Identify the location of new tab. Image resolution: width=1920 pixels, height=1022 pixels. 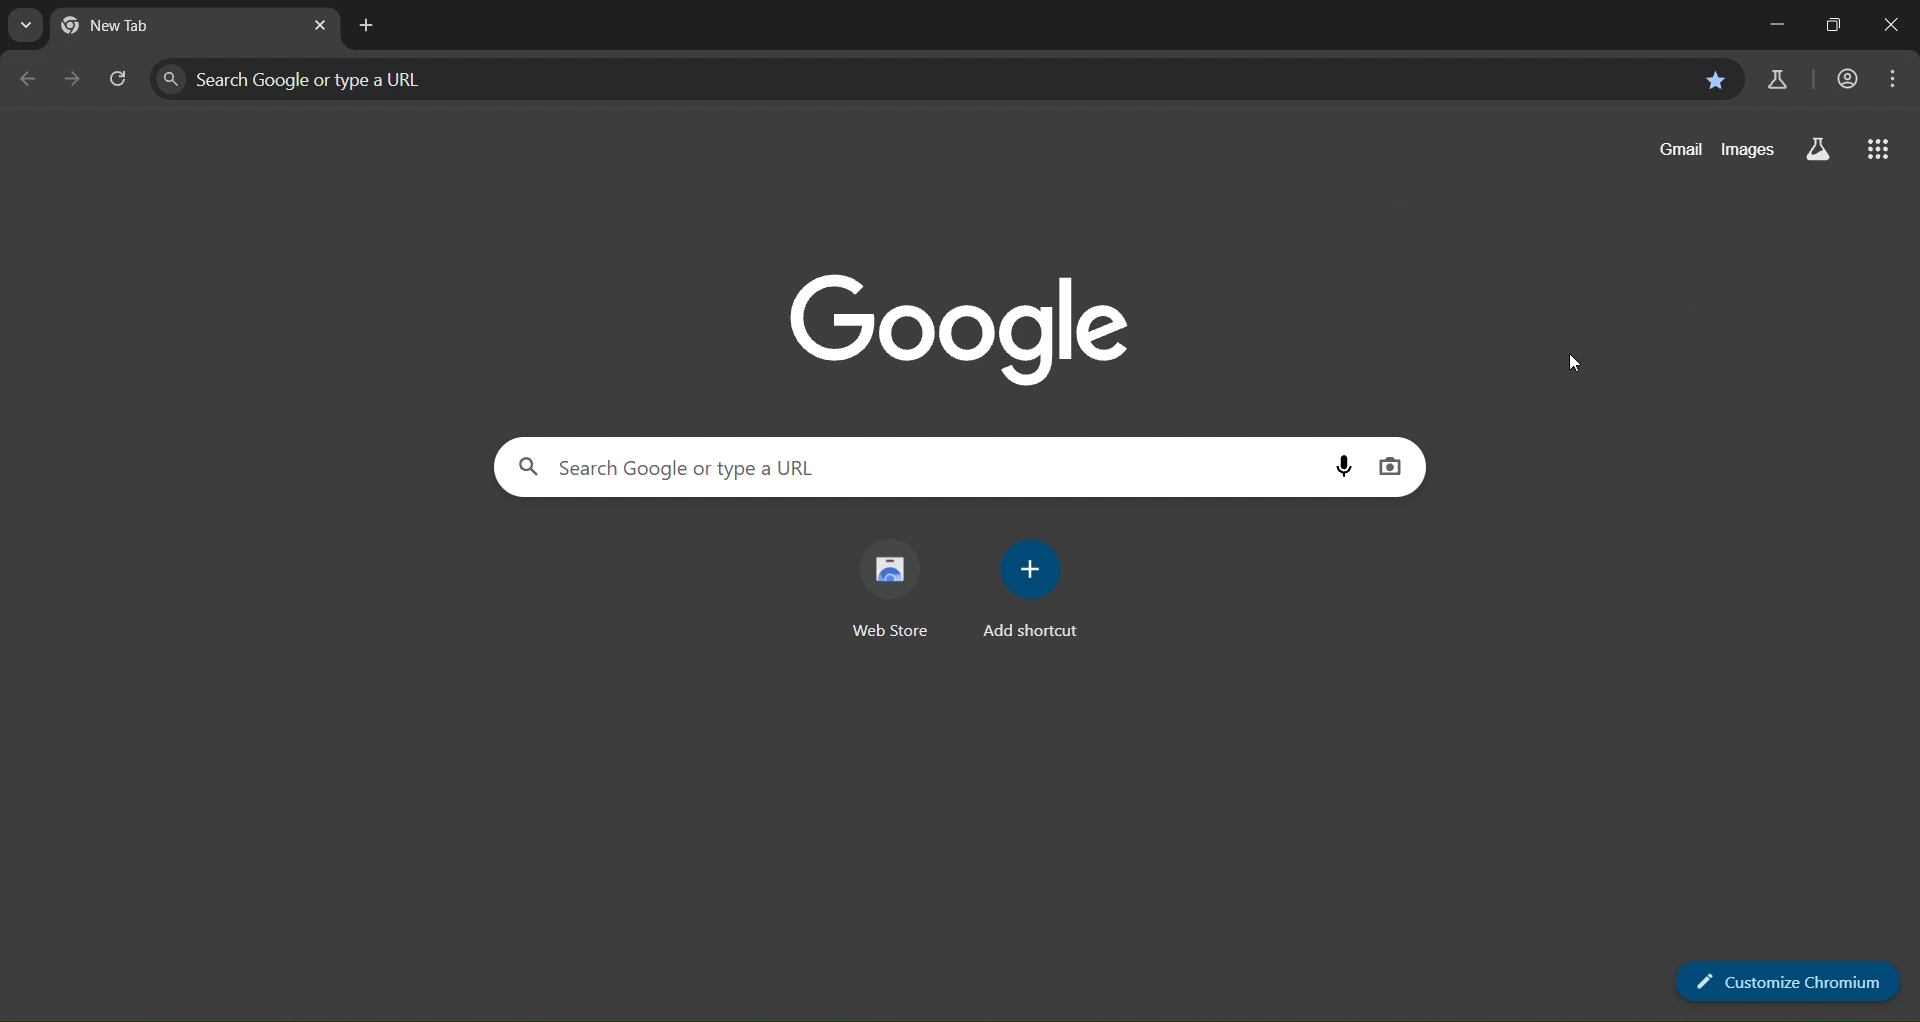
(374, 30).